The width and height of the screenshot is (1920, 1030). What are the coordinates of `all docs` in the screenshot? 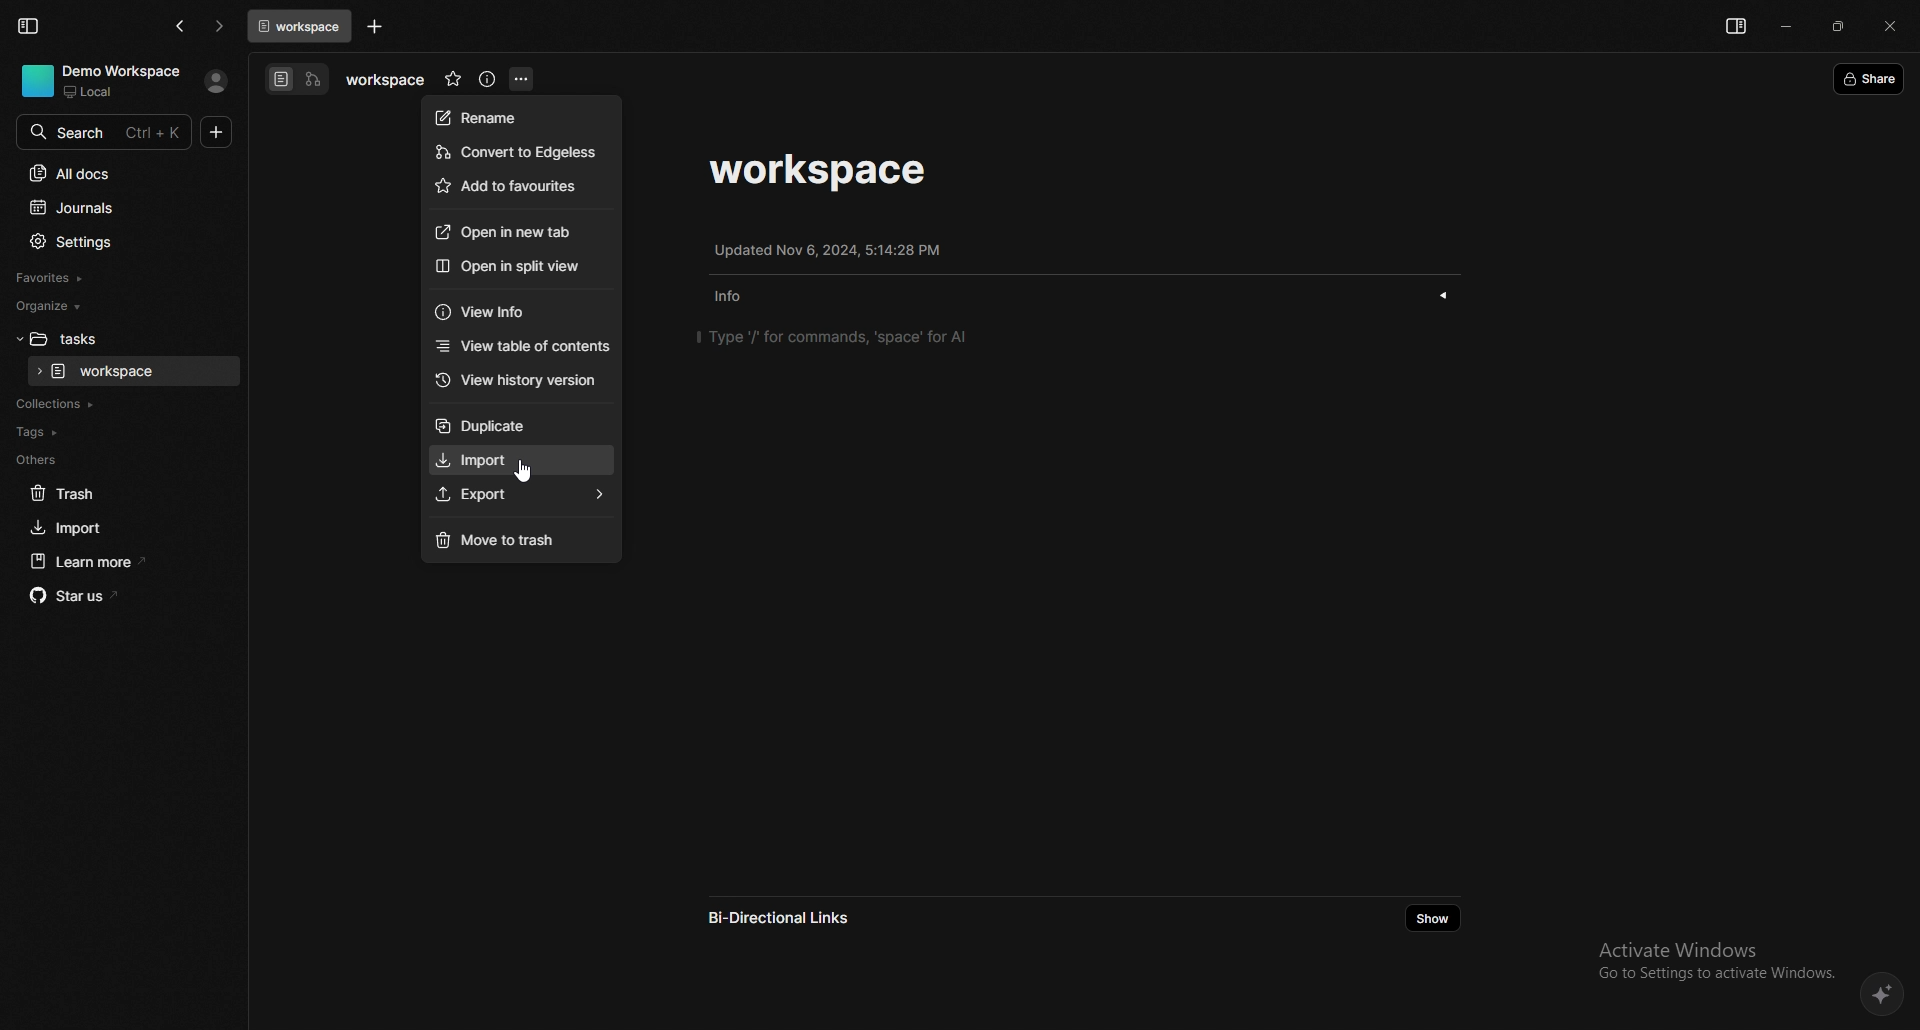 It's located at (114, 173).